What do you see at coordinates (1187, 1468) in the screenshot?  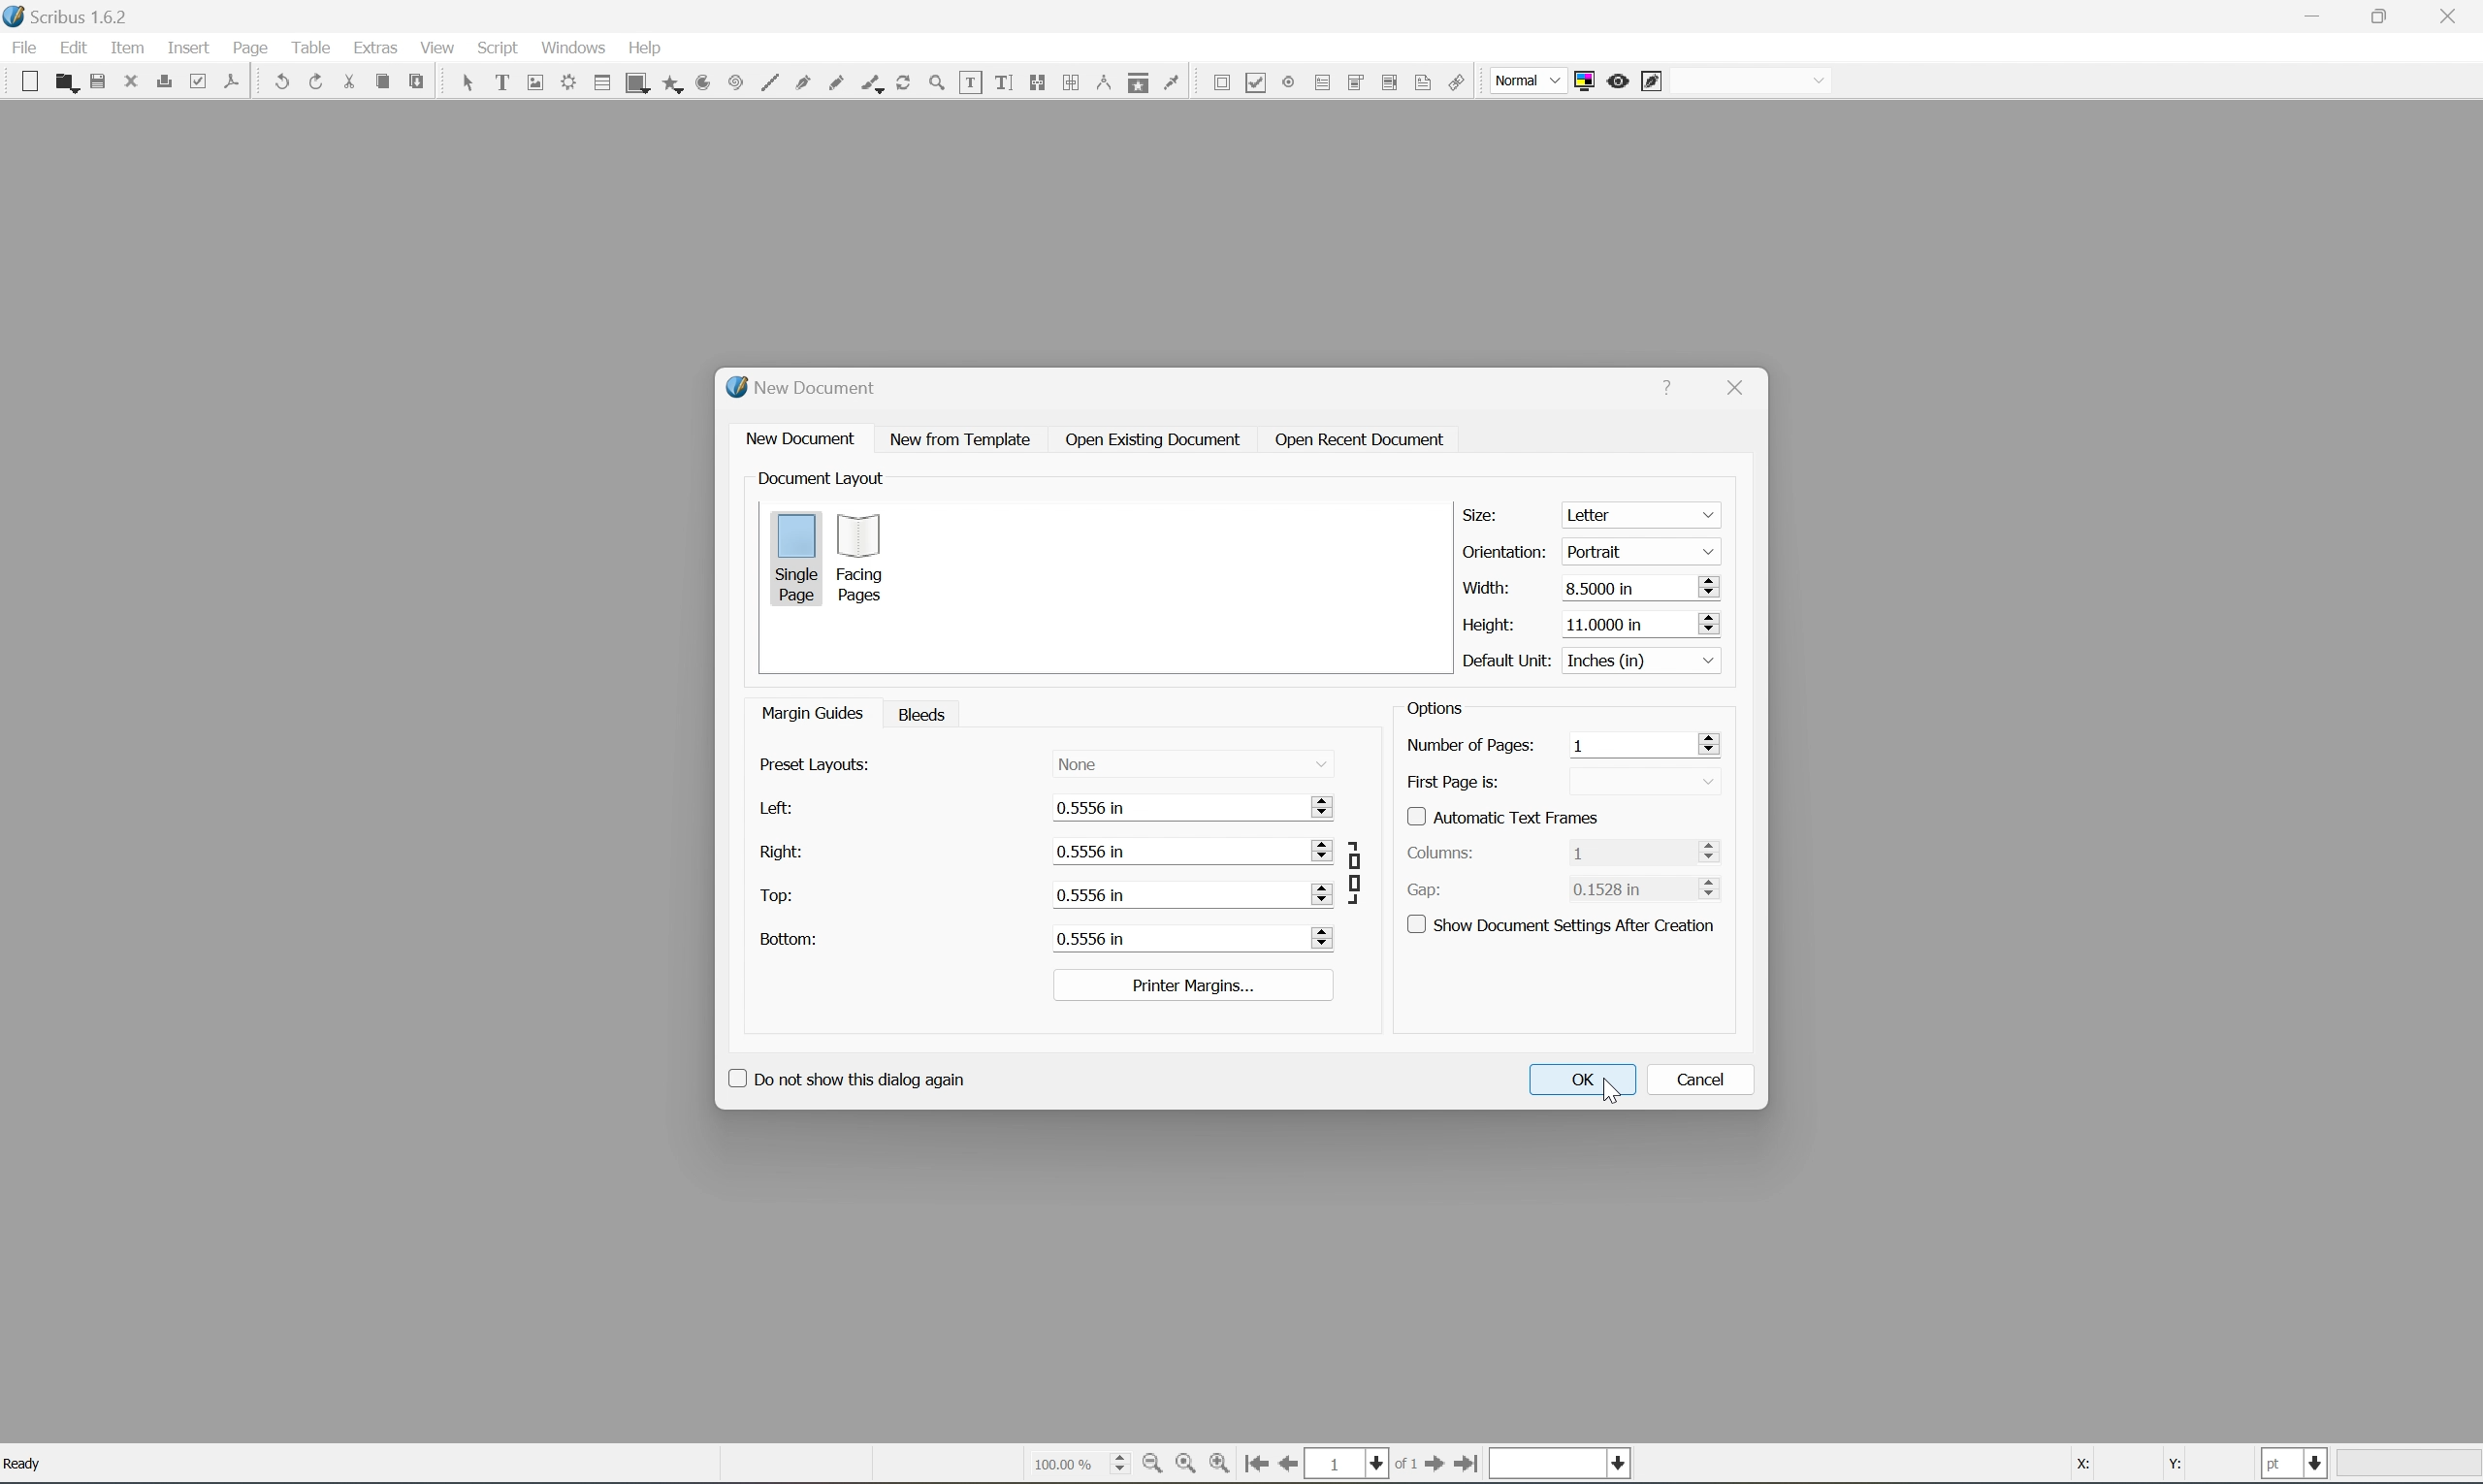 I see `zoom to 100%` at bounding box center [1187, 1468].